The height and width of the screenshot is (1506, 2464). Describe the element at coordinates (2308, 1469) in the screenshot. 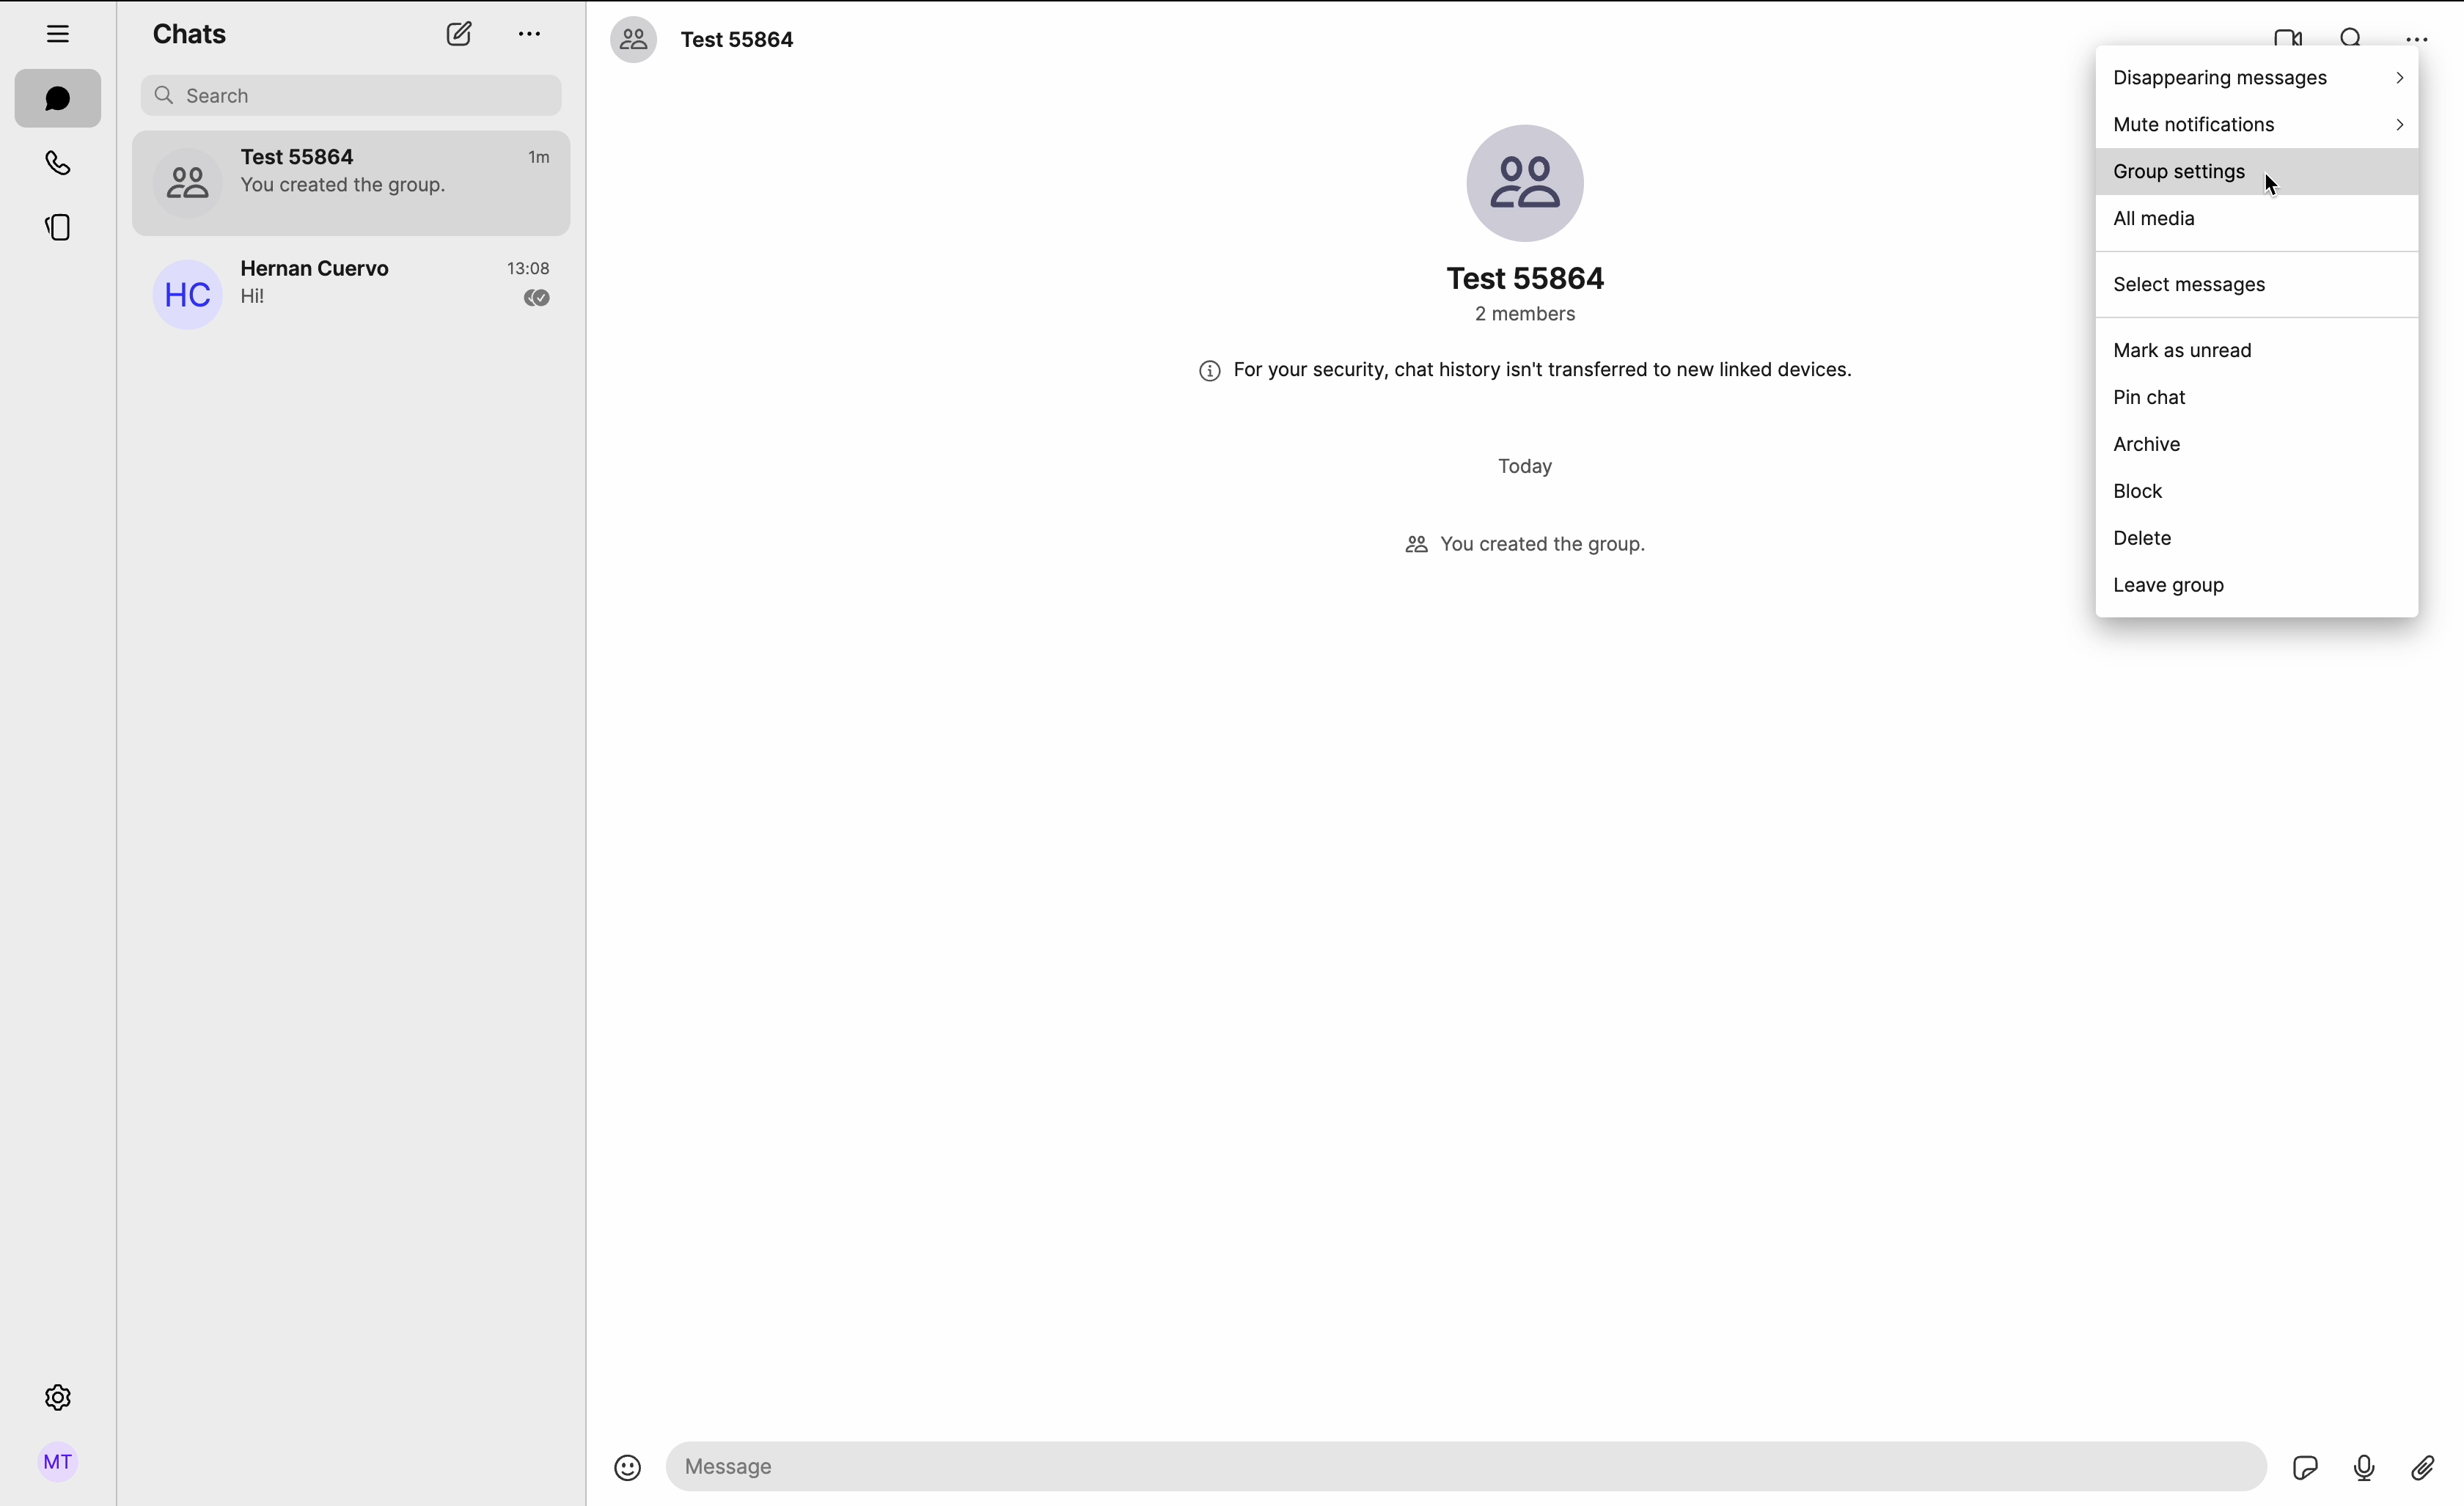

I see `sticker` at that location.